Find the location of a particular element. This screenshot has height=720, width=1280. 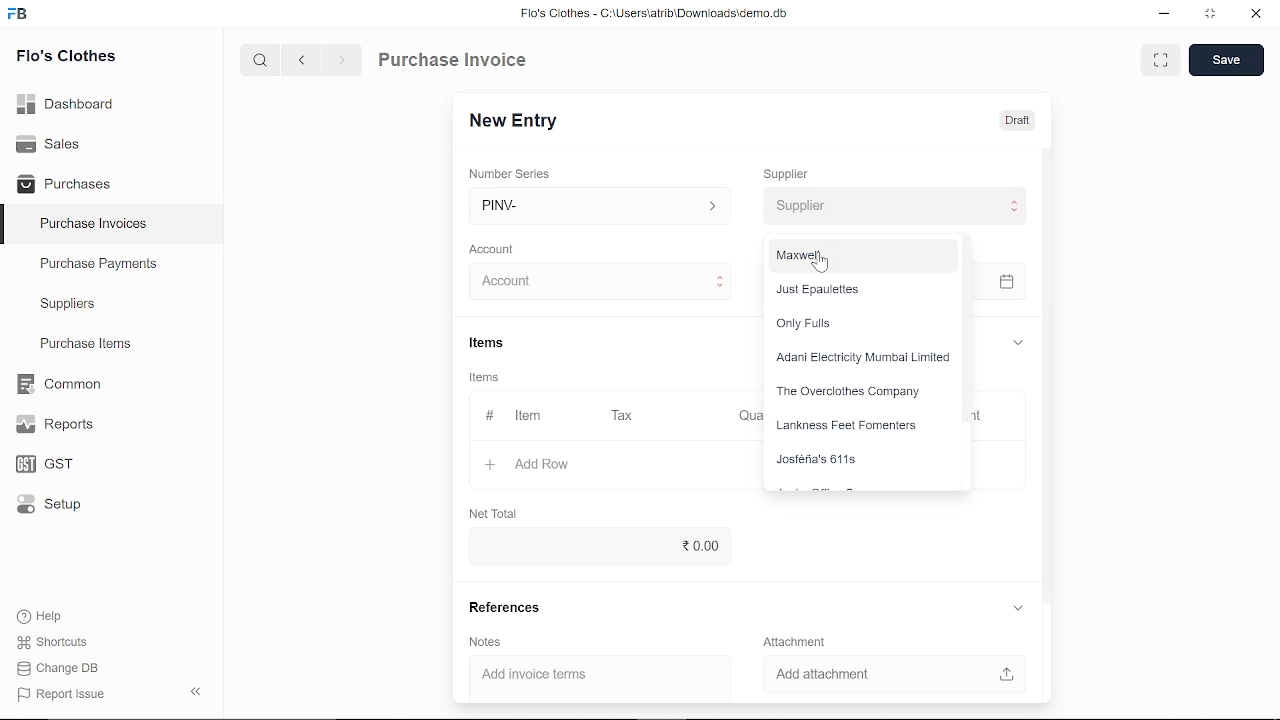

expand is located at coordinates (1015, 340).